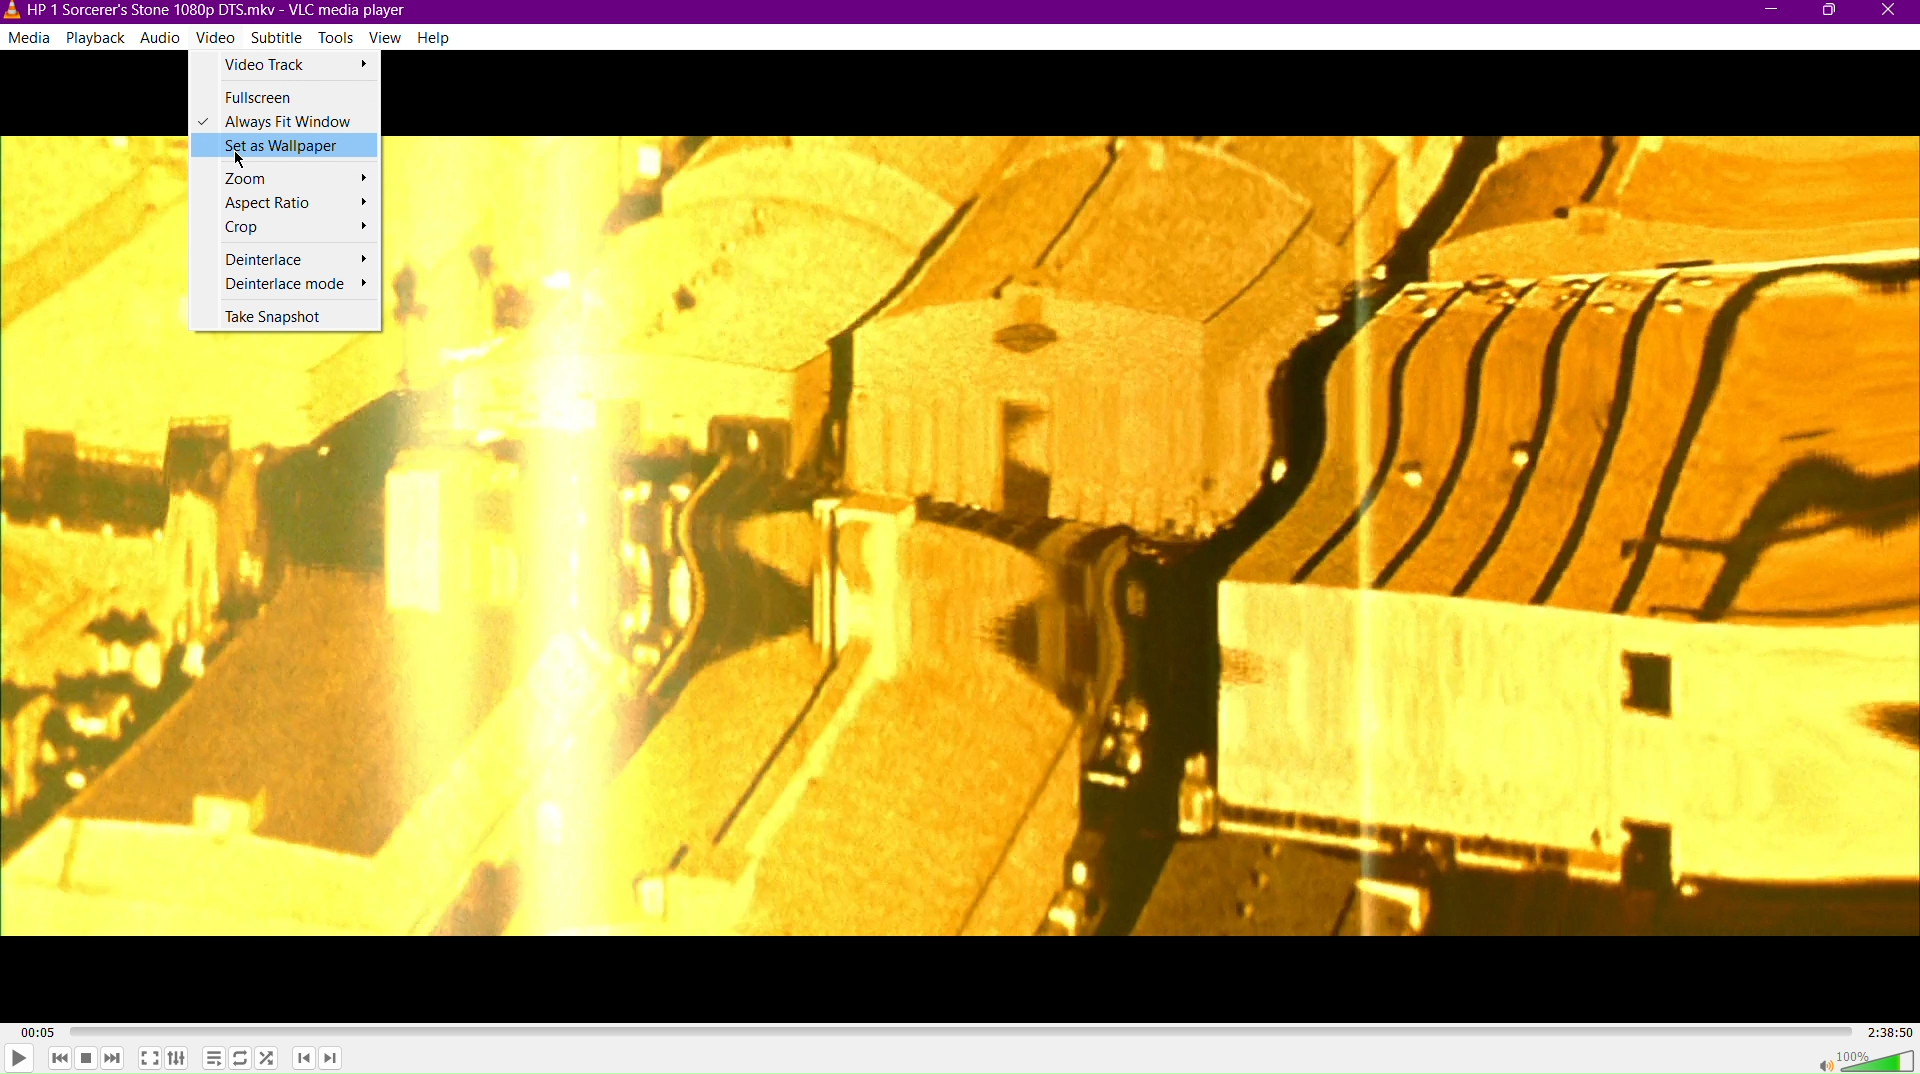 The image size is (1920, 1074). Describe the element at coordinates (1771, 13) in the screenshot. I see `Minimize` at that location.